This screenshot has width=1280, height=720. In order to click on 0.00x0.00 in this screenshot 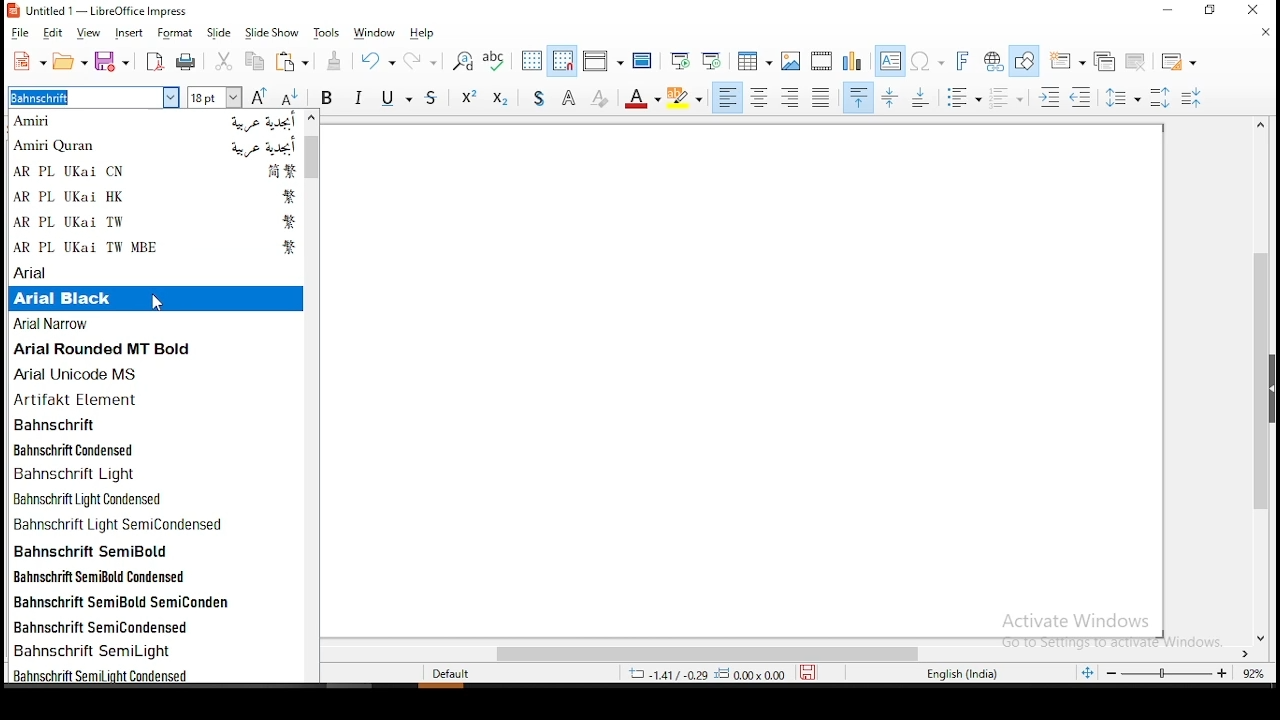, I will do `click(752, 674)`.